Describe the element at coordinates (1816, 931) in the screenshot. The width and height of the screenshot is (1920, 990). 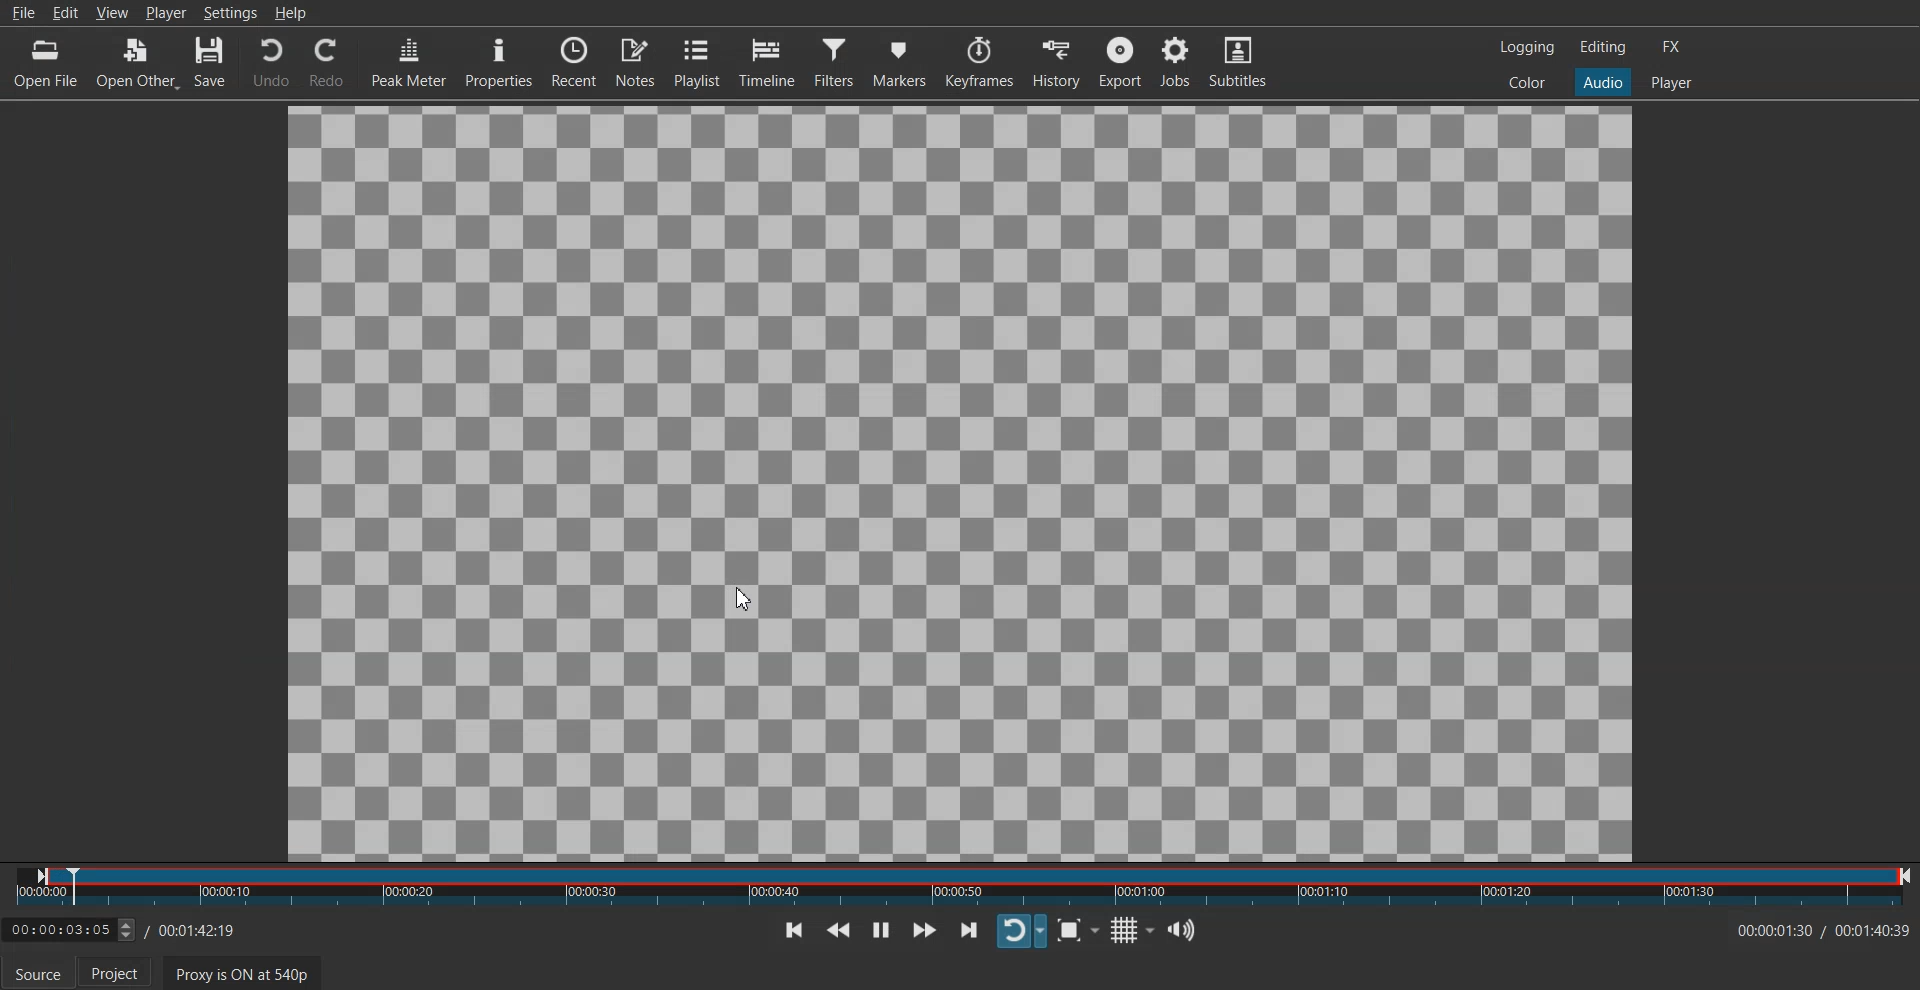
I see `Time` at that location.